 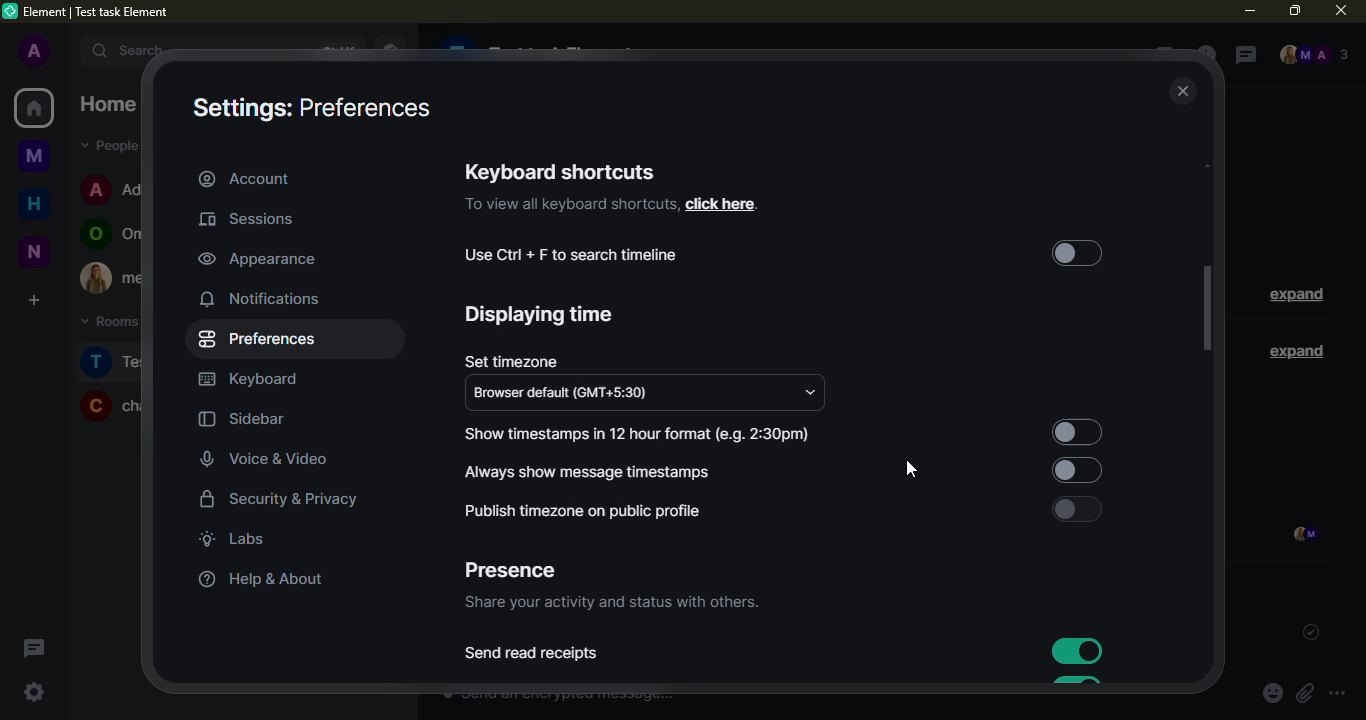 I want to click on settings: preferences, so click(x=309, y=110).